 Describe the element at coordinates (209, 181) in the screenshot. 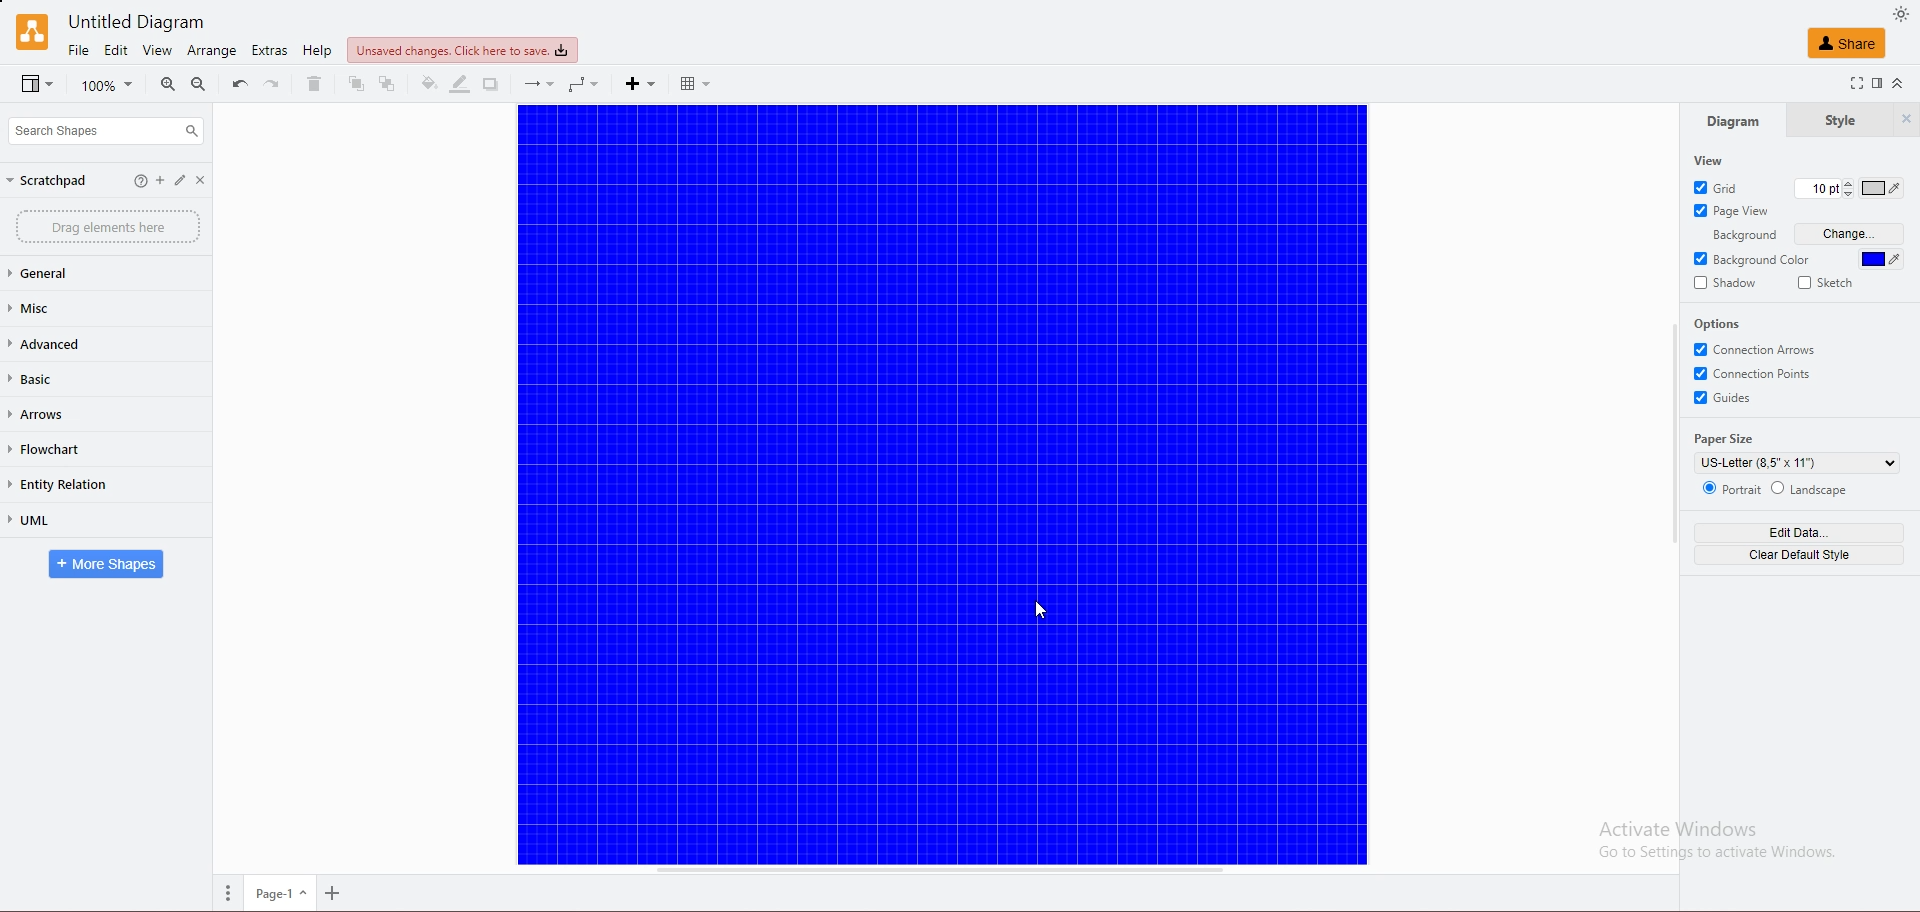

I see `close ` at that location.